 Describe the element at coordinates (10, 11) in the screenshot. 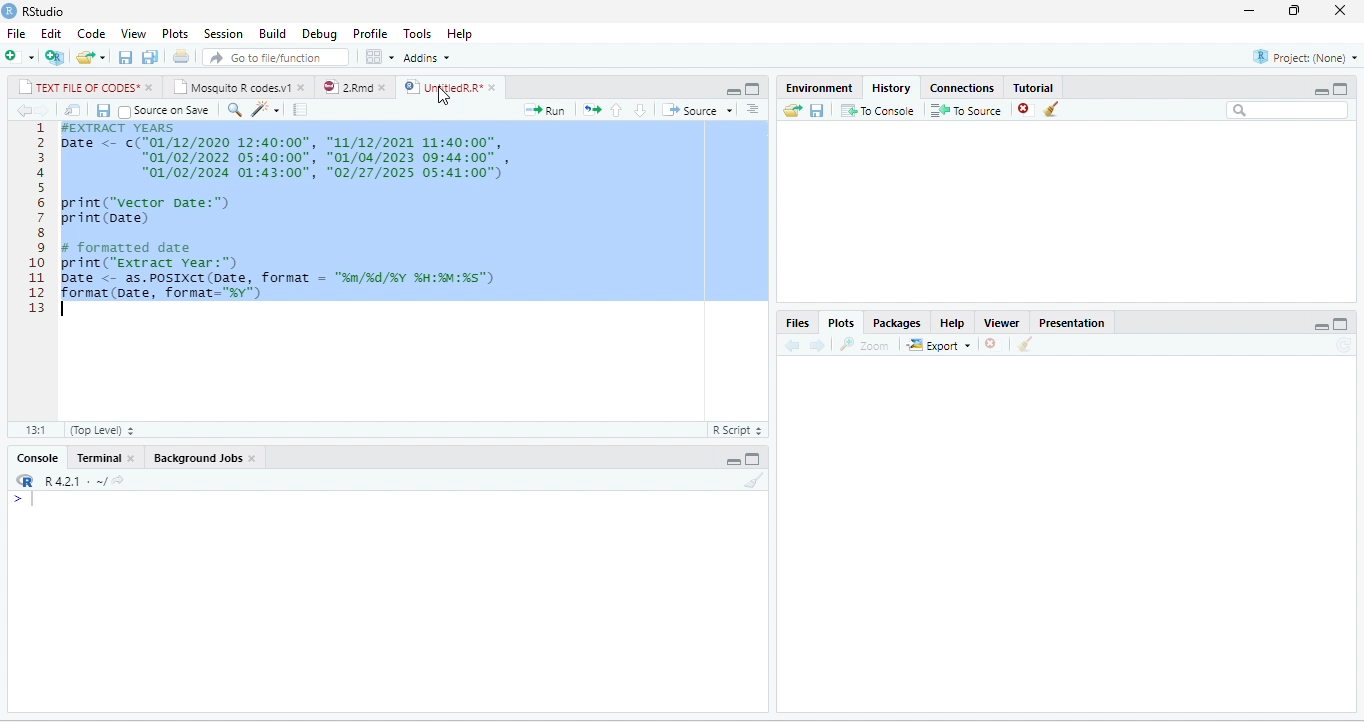

I see `logo` at that location.